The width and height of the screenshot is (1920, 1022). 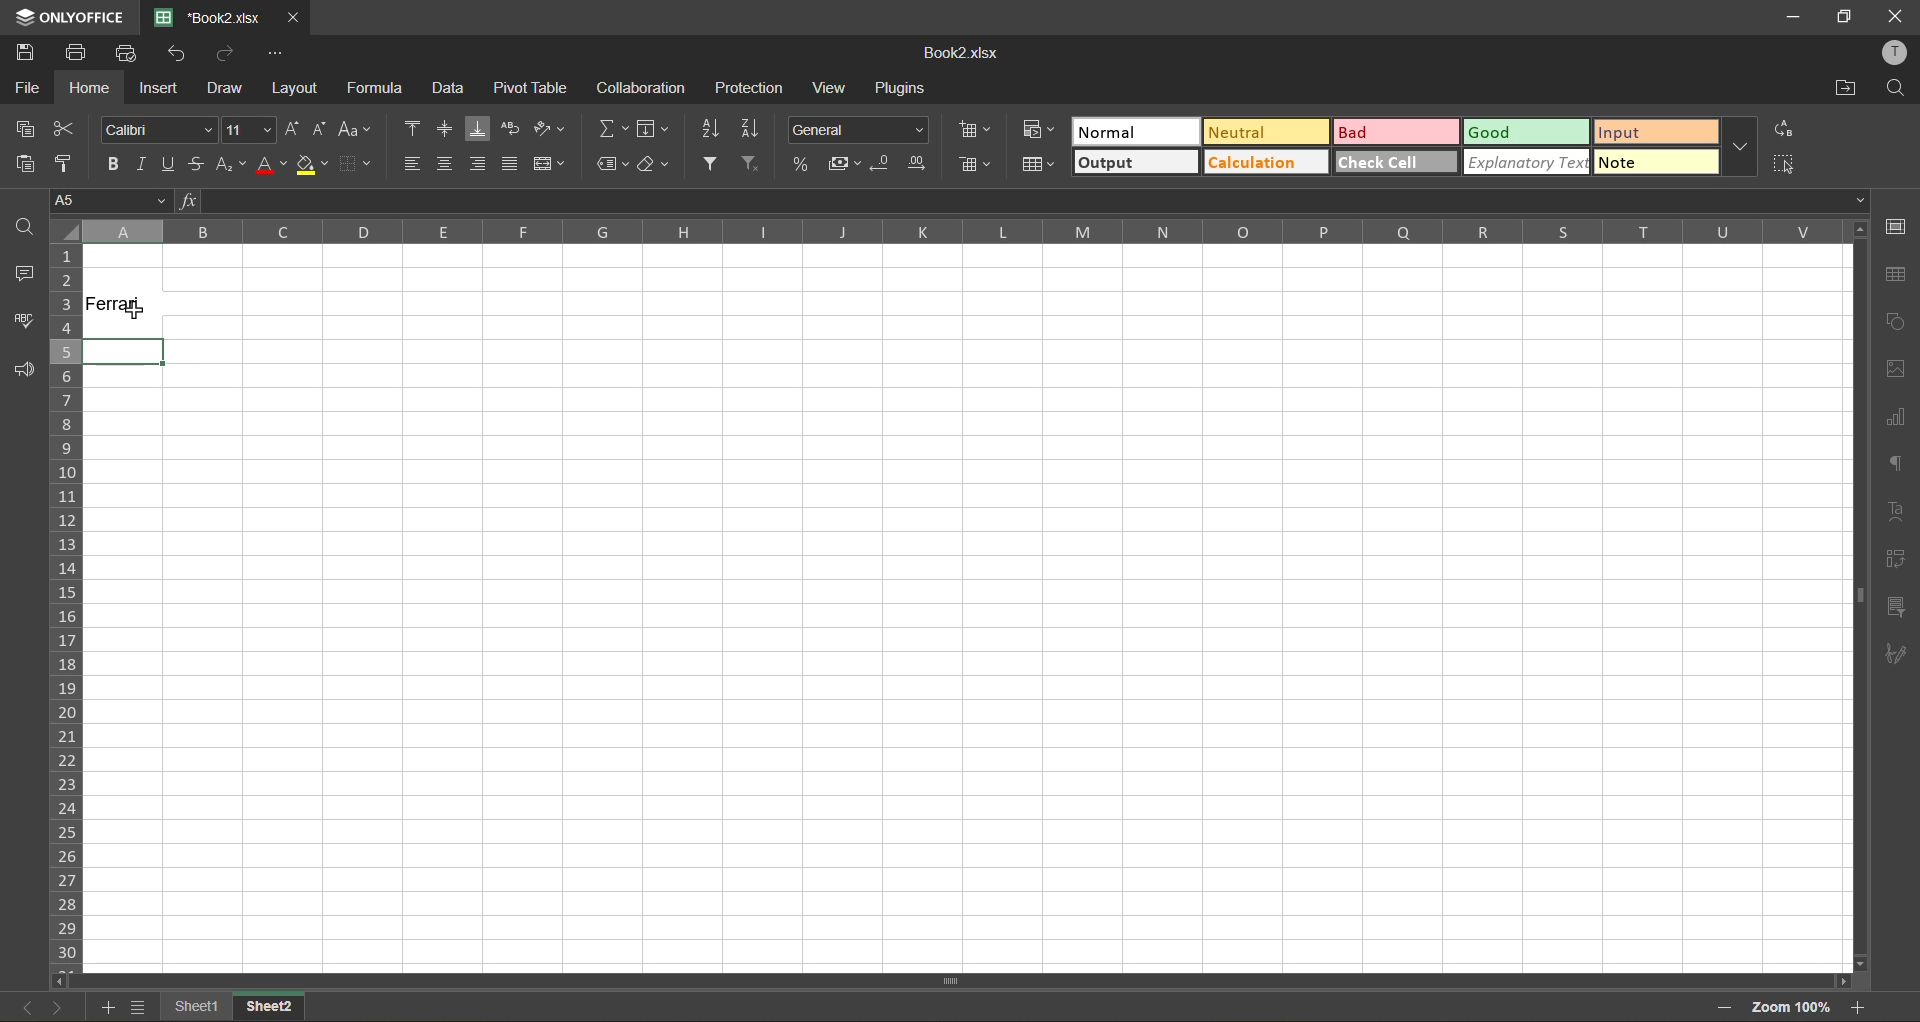 What do you see at coordinates (507, 164) in the screenshot?
I see `justified` at bounding box center [507, 164].